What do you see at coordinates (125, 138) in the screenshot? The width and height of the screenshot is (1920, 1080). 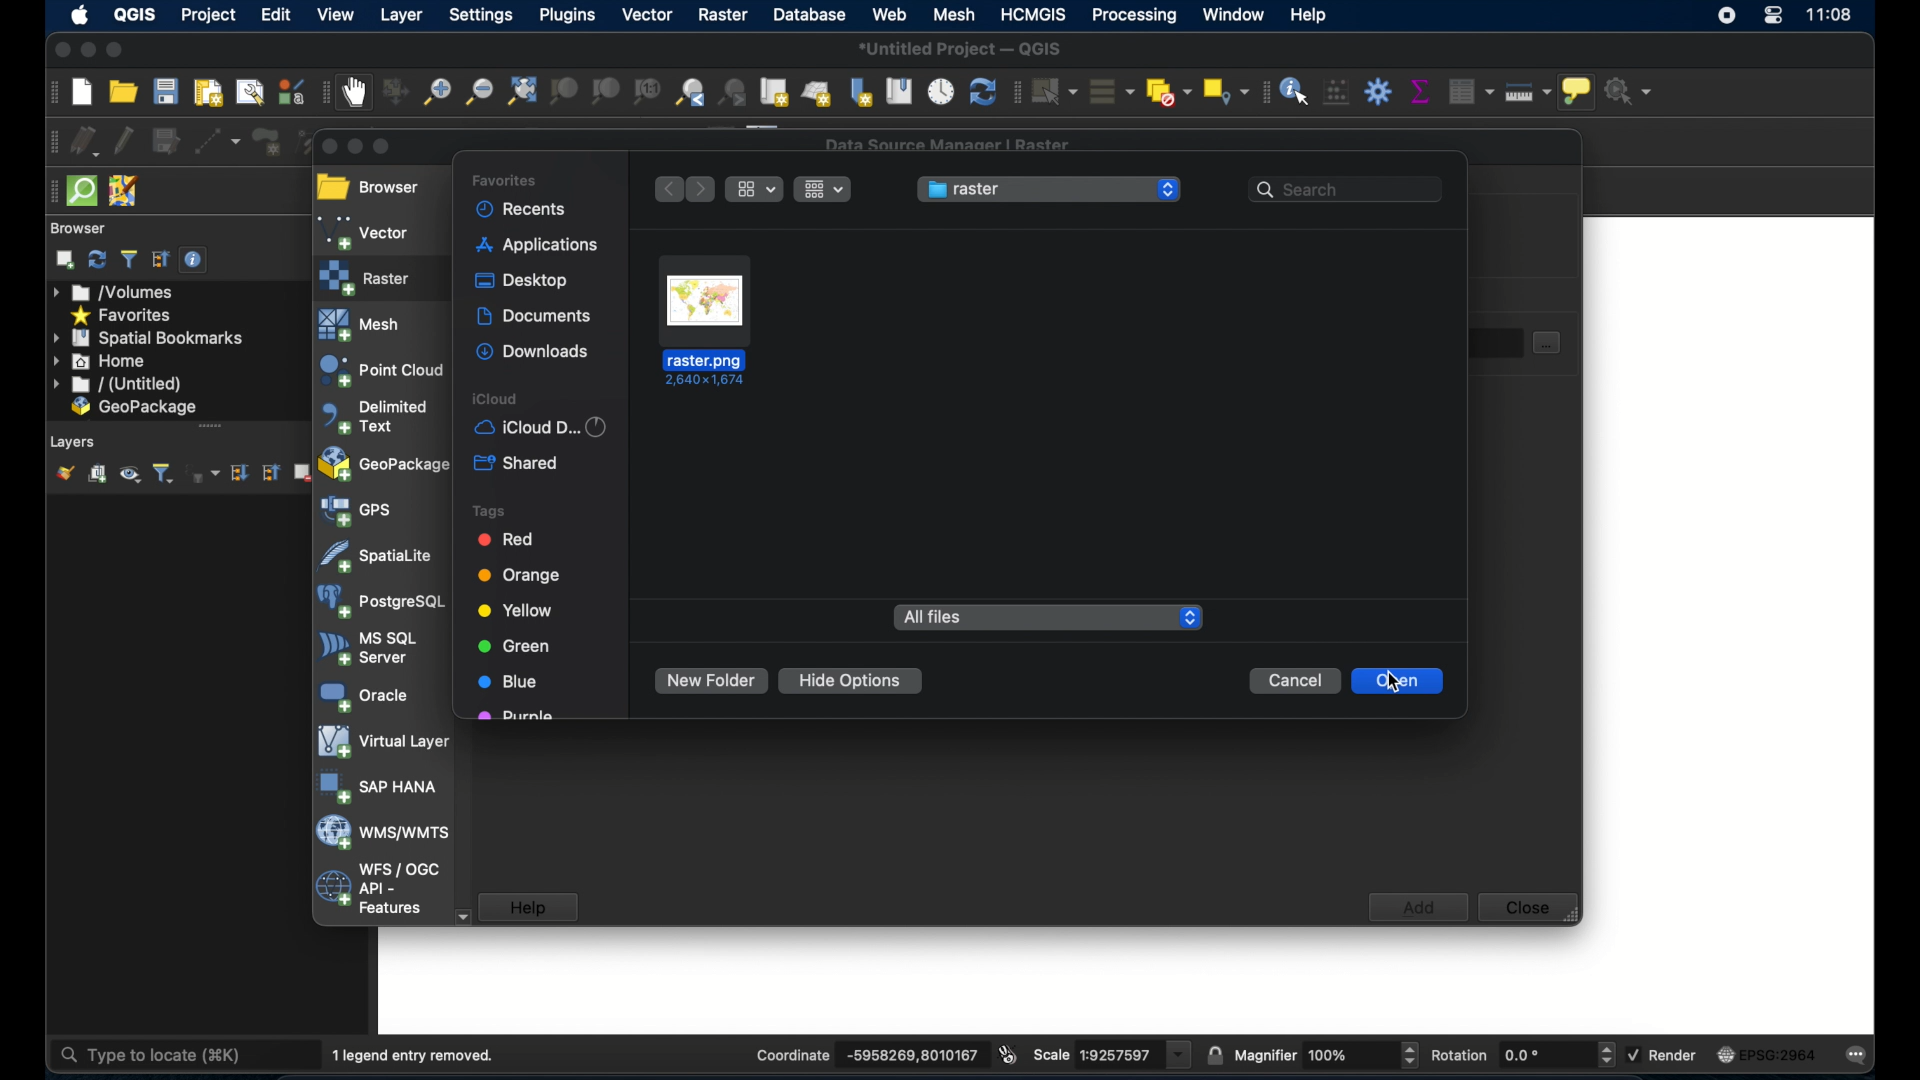 I see `toggle editing` at bounding box center [125, 138].